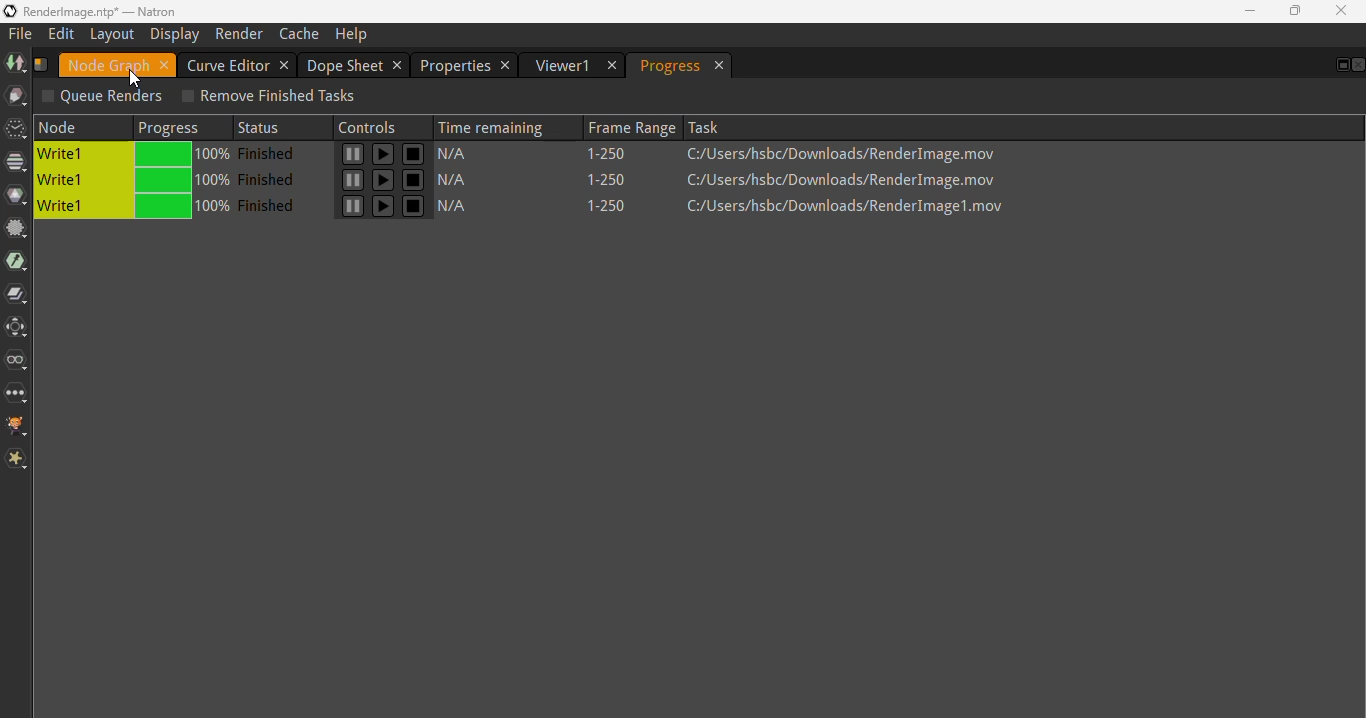  I want to click on pause, so click(383, 155).